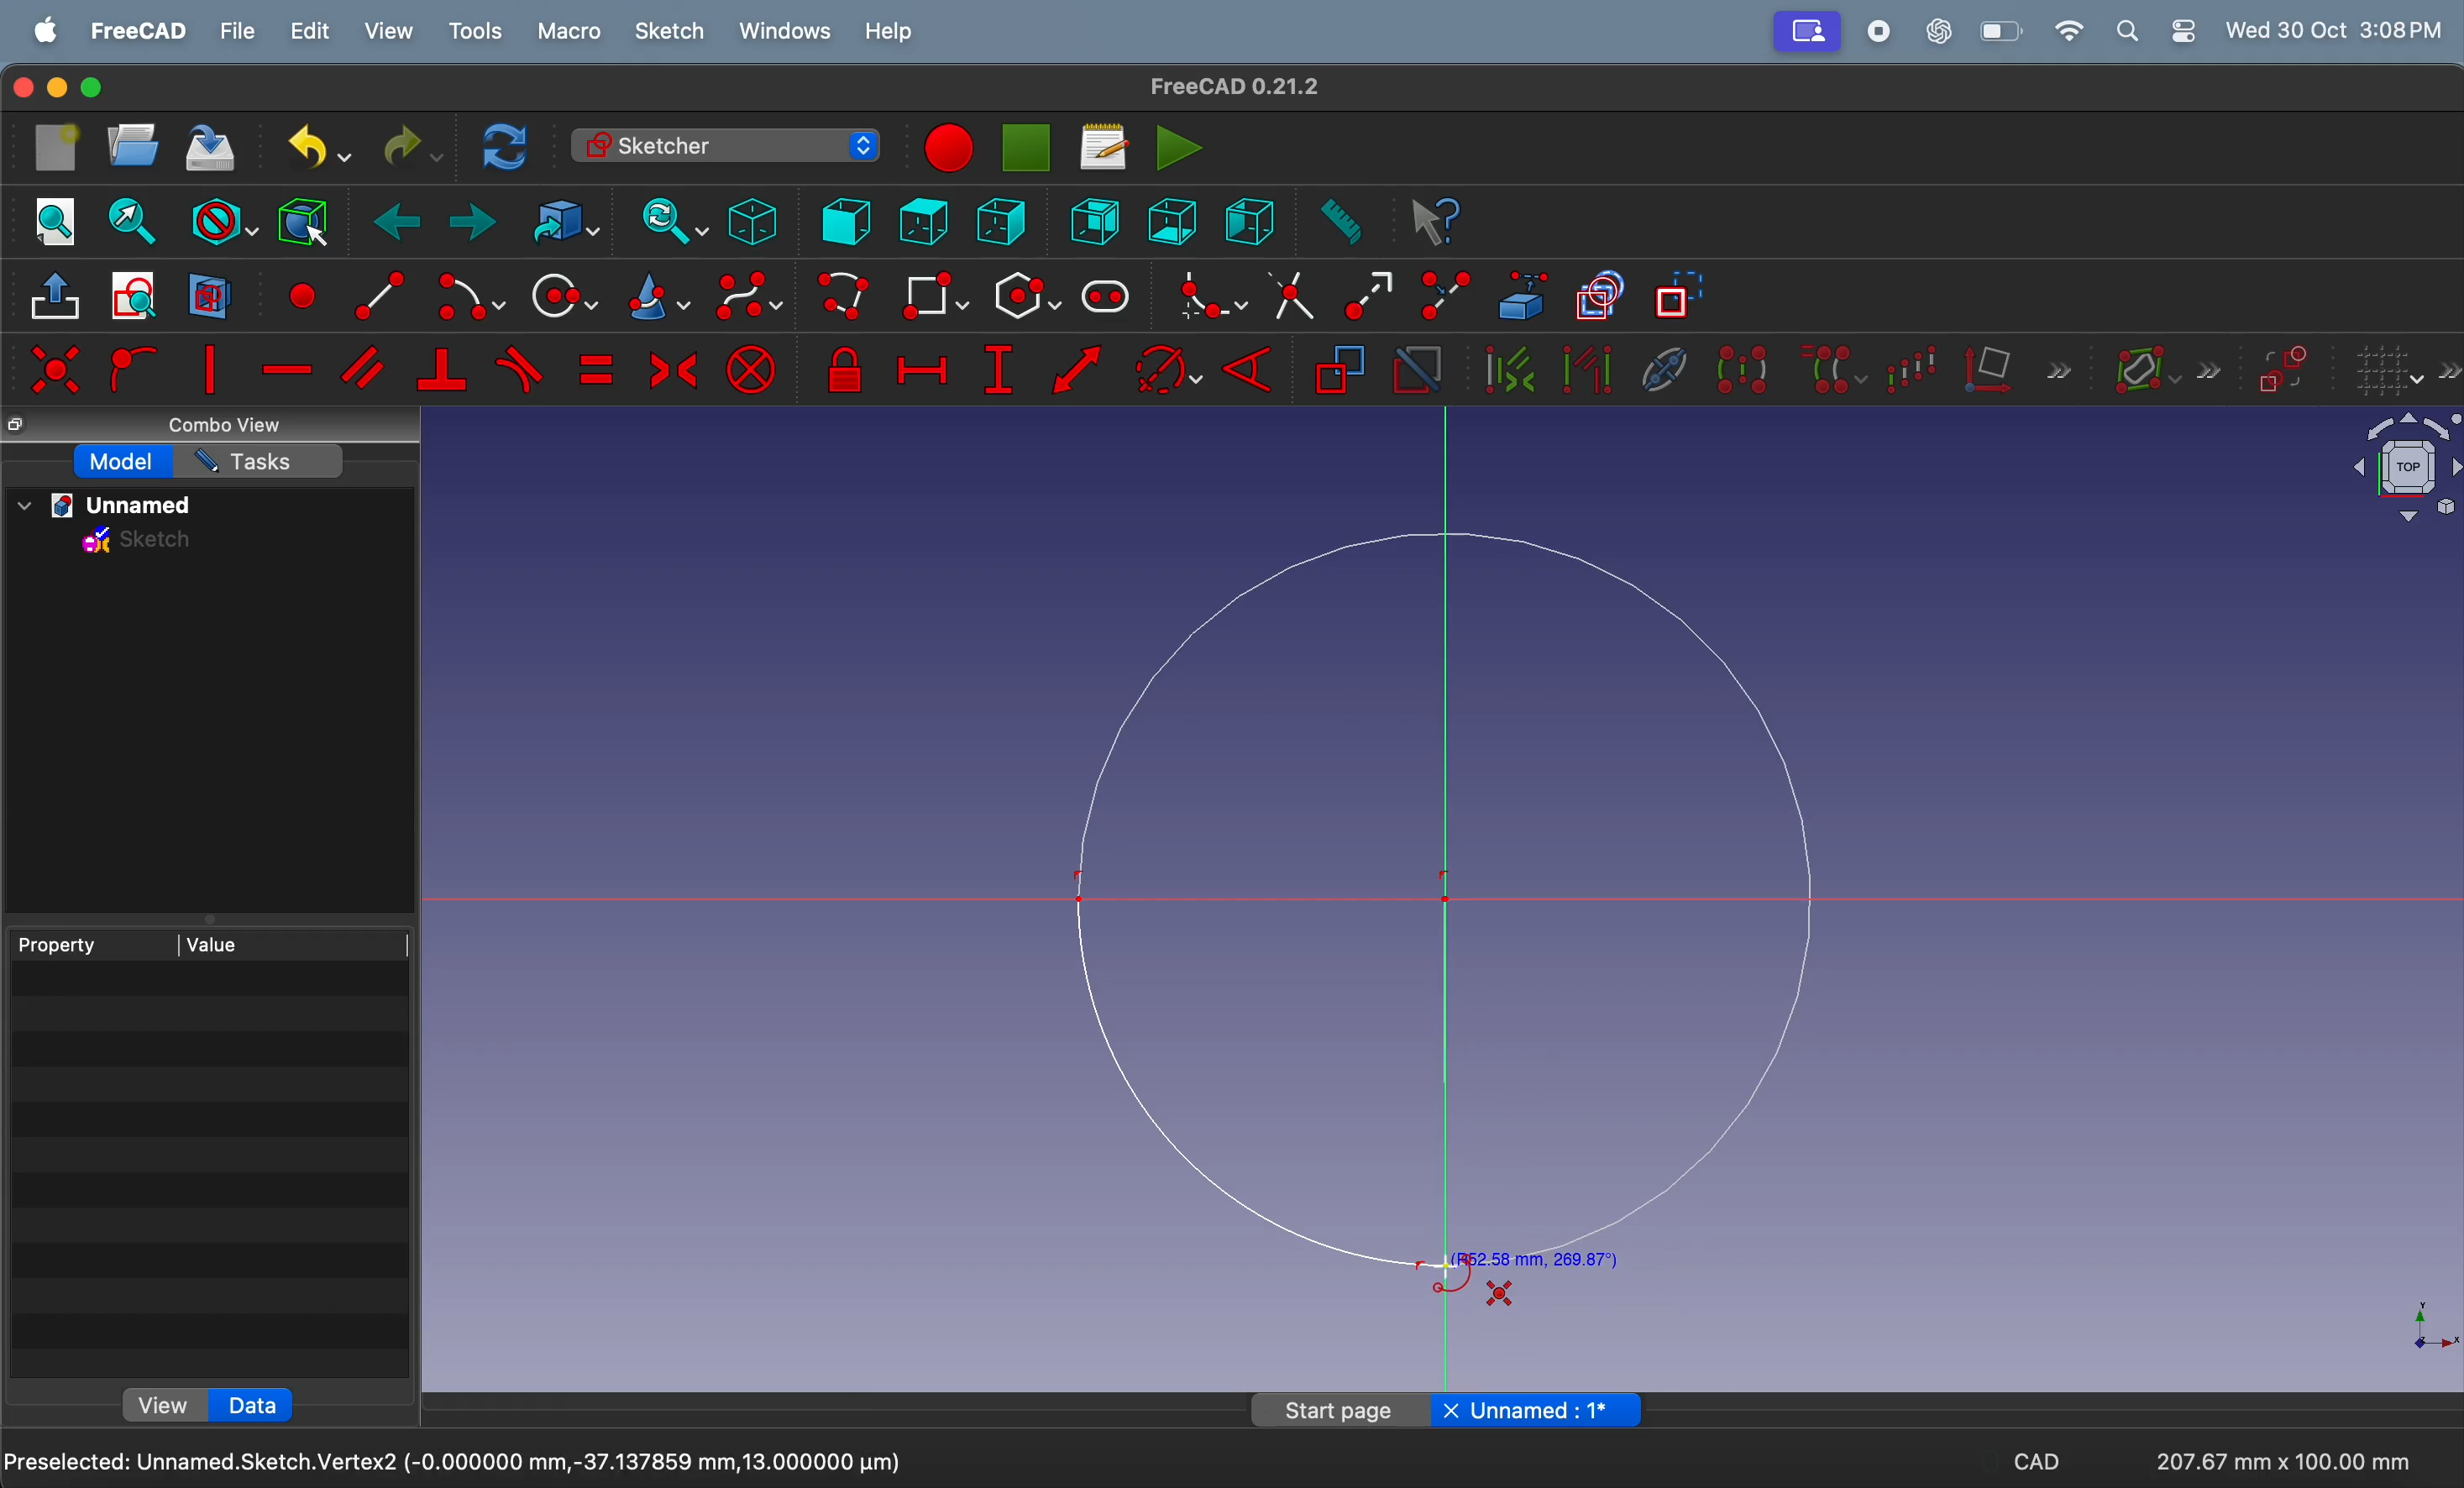  I want to click on create arc, so click(467, 298).